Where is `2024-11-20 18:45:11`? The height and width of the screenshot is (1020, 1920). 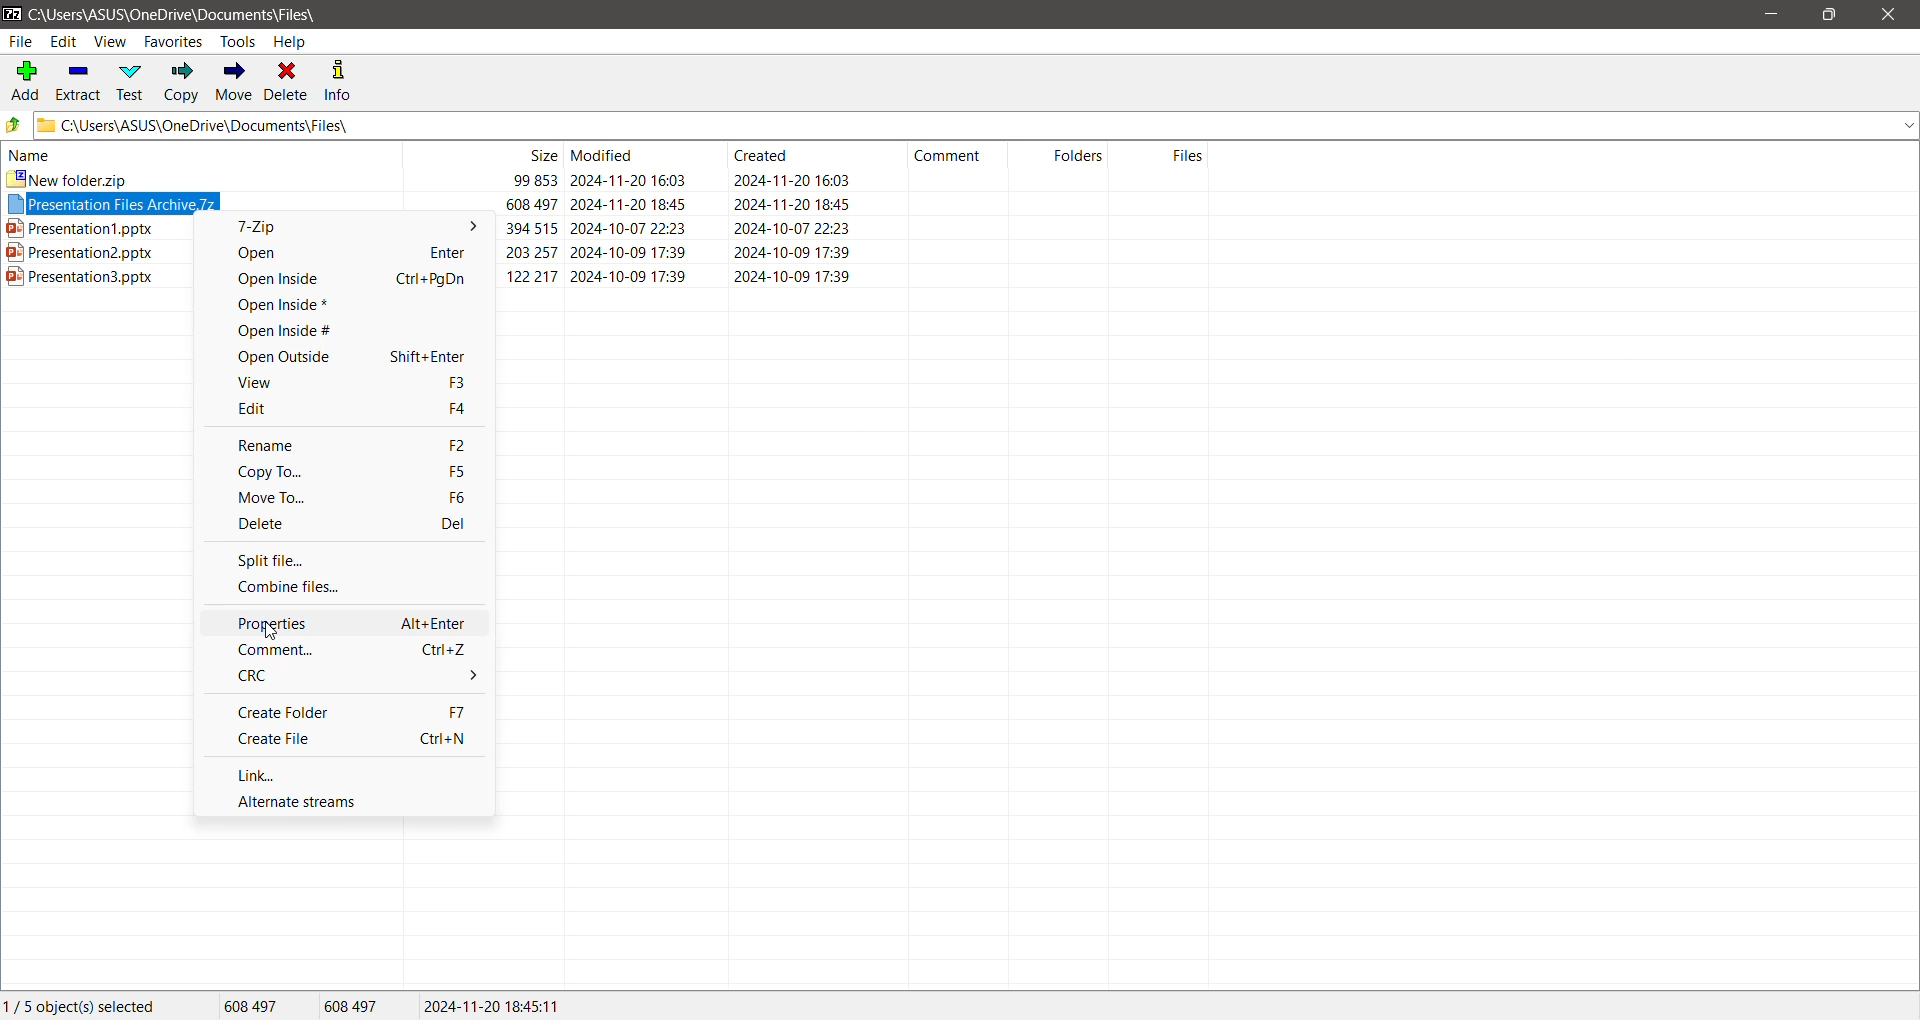 2024-11-20 18:45:11 is located at coordinates (495, 1004).